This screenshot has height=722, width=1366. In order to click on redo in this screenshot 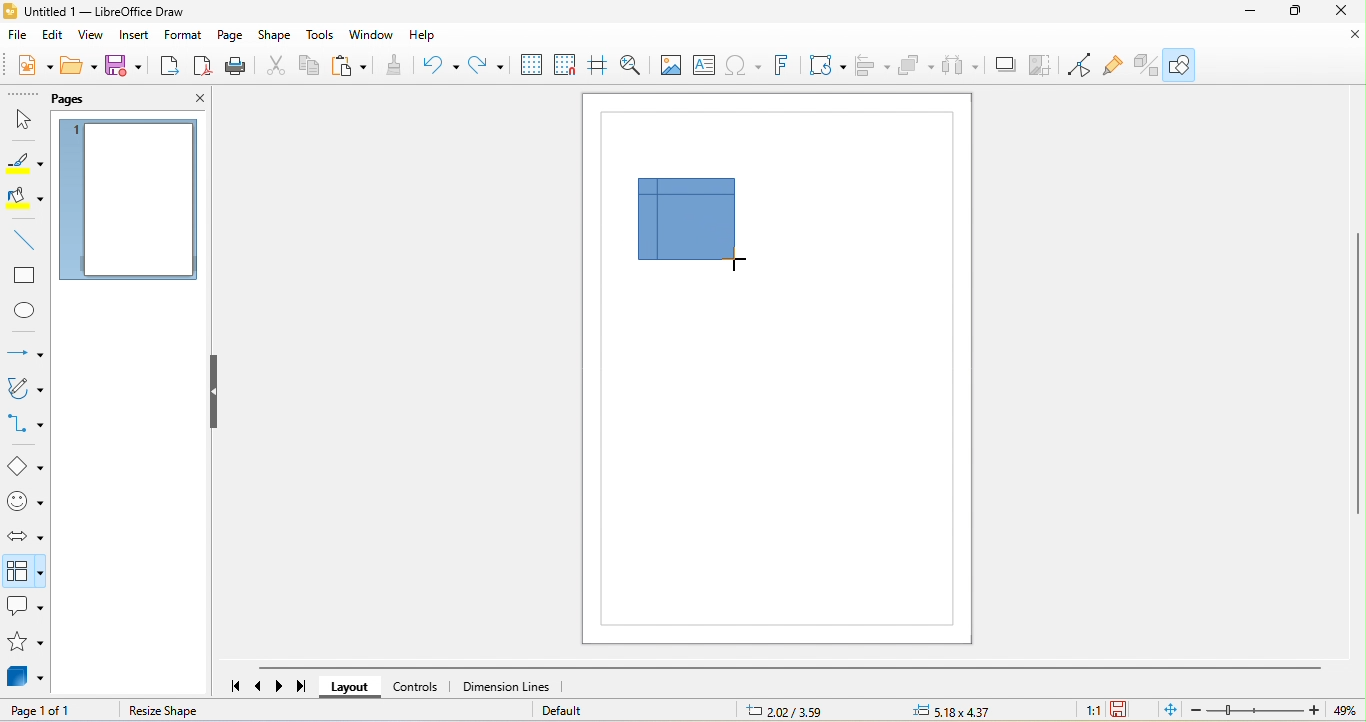, I will do `click(488, 67)`.